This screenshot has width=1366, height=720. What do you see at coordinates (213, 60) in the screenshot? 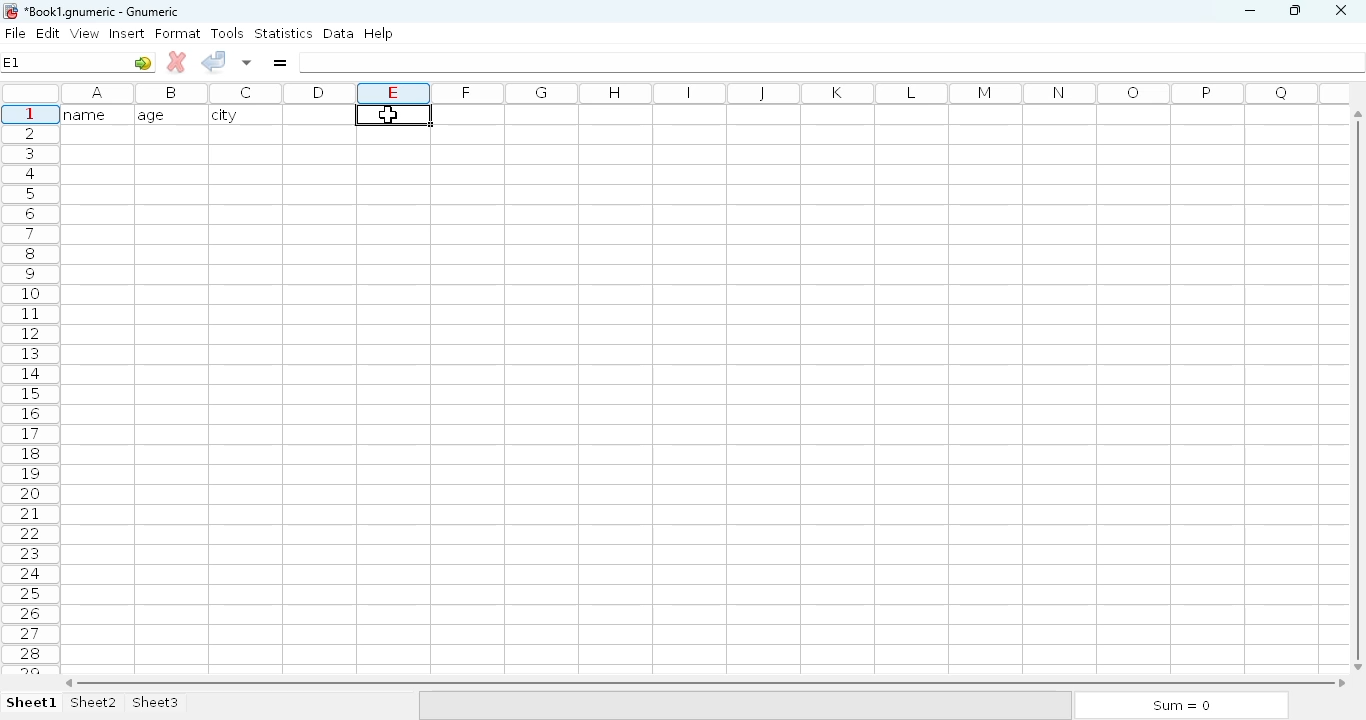
I see `accept change` at bounding box center [213, 60].